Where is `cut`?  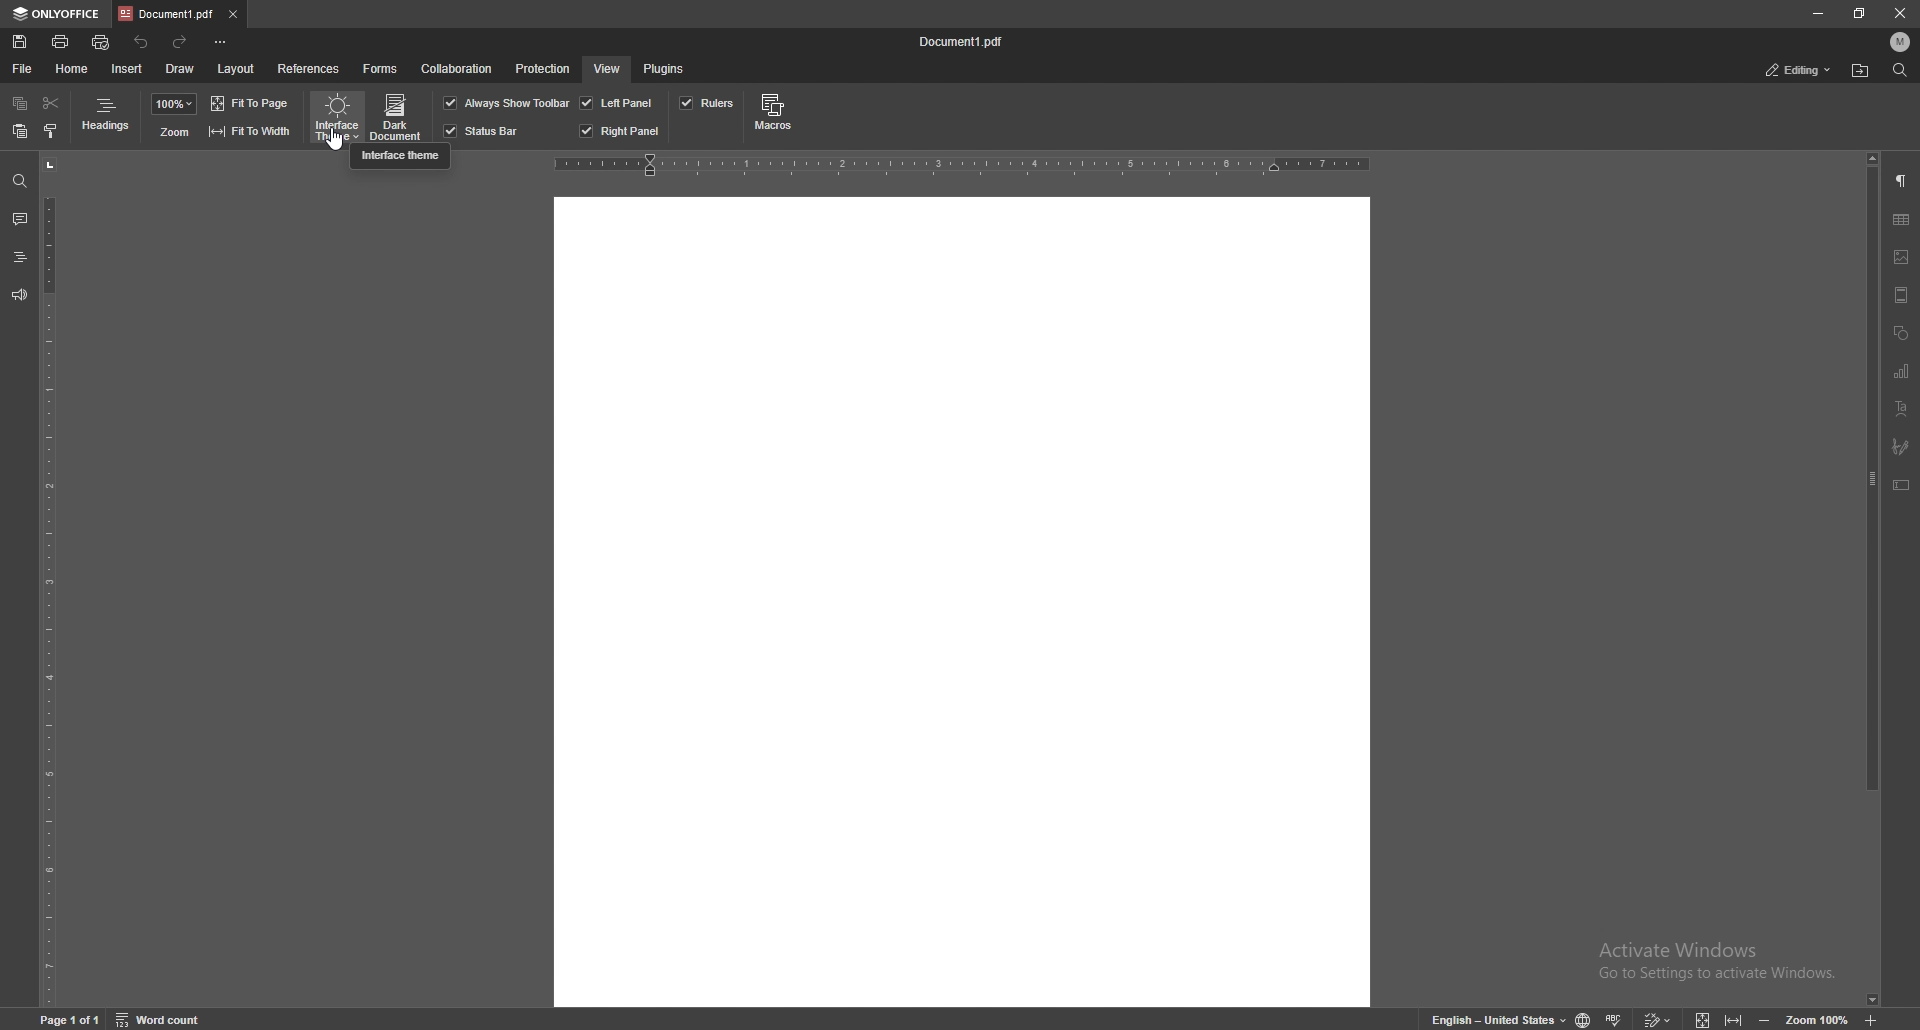
cut is located at coordinates (51, 104).